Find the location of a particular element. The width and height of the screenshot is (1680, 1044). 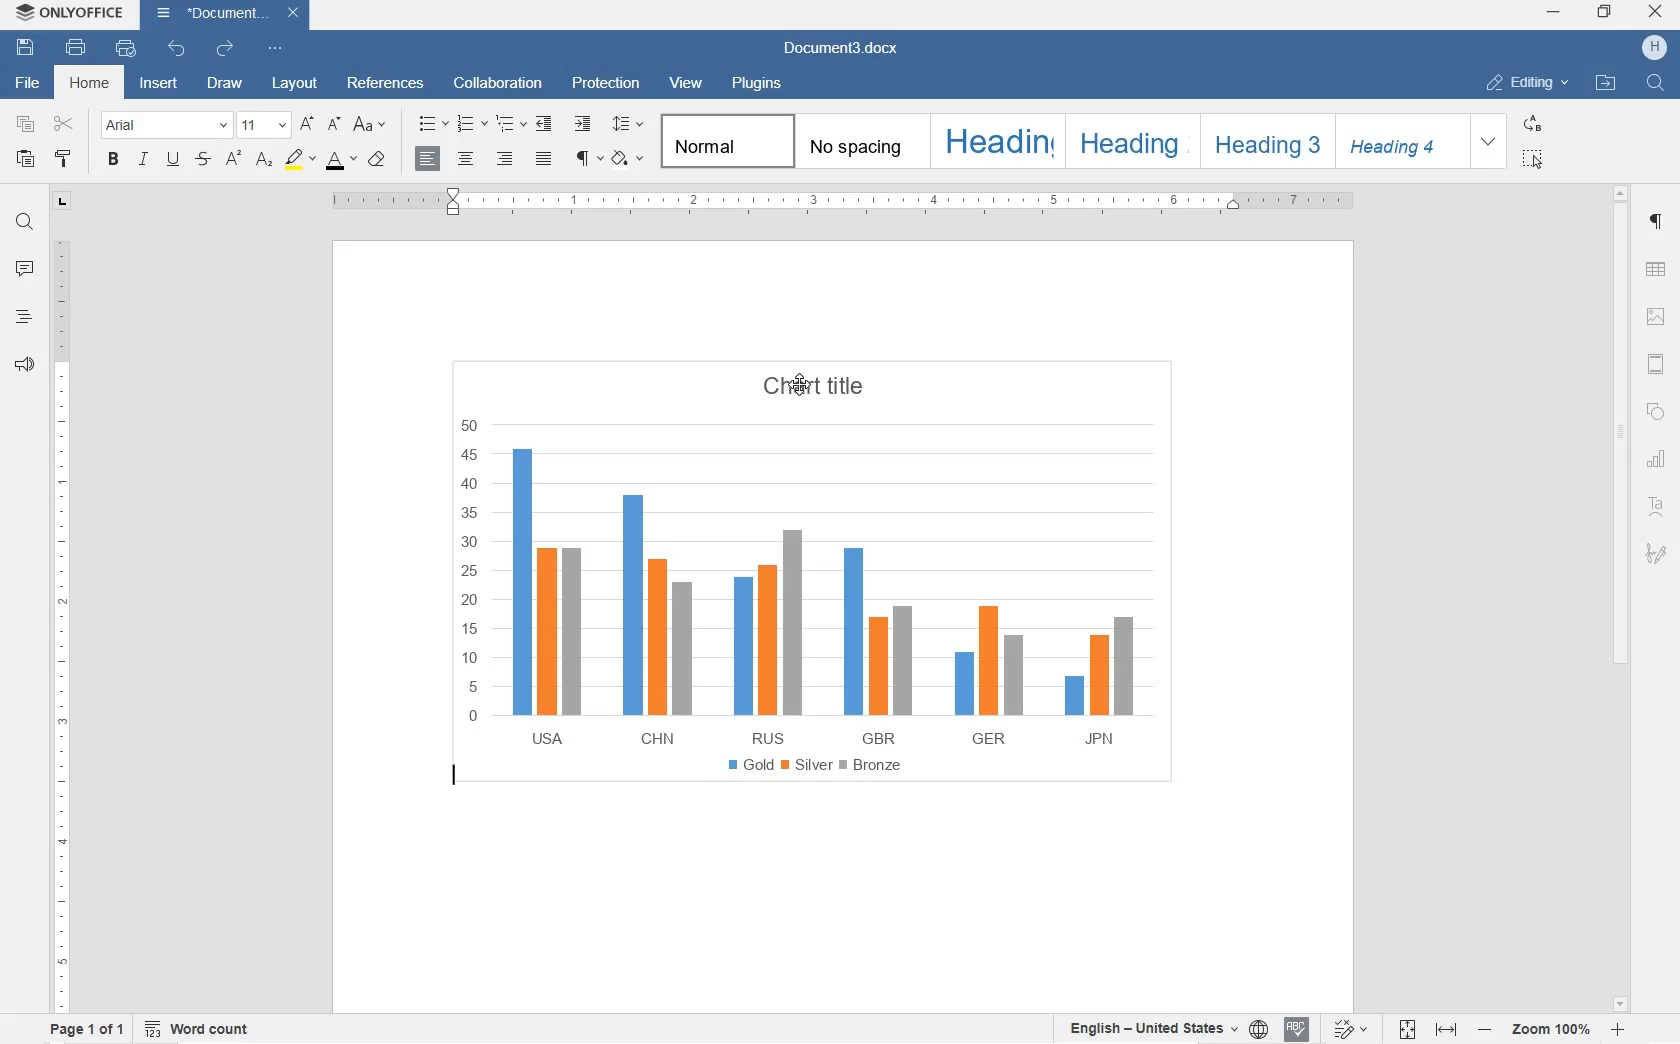

ALIGN LEFT is located at coordinates (427, 161).